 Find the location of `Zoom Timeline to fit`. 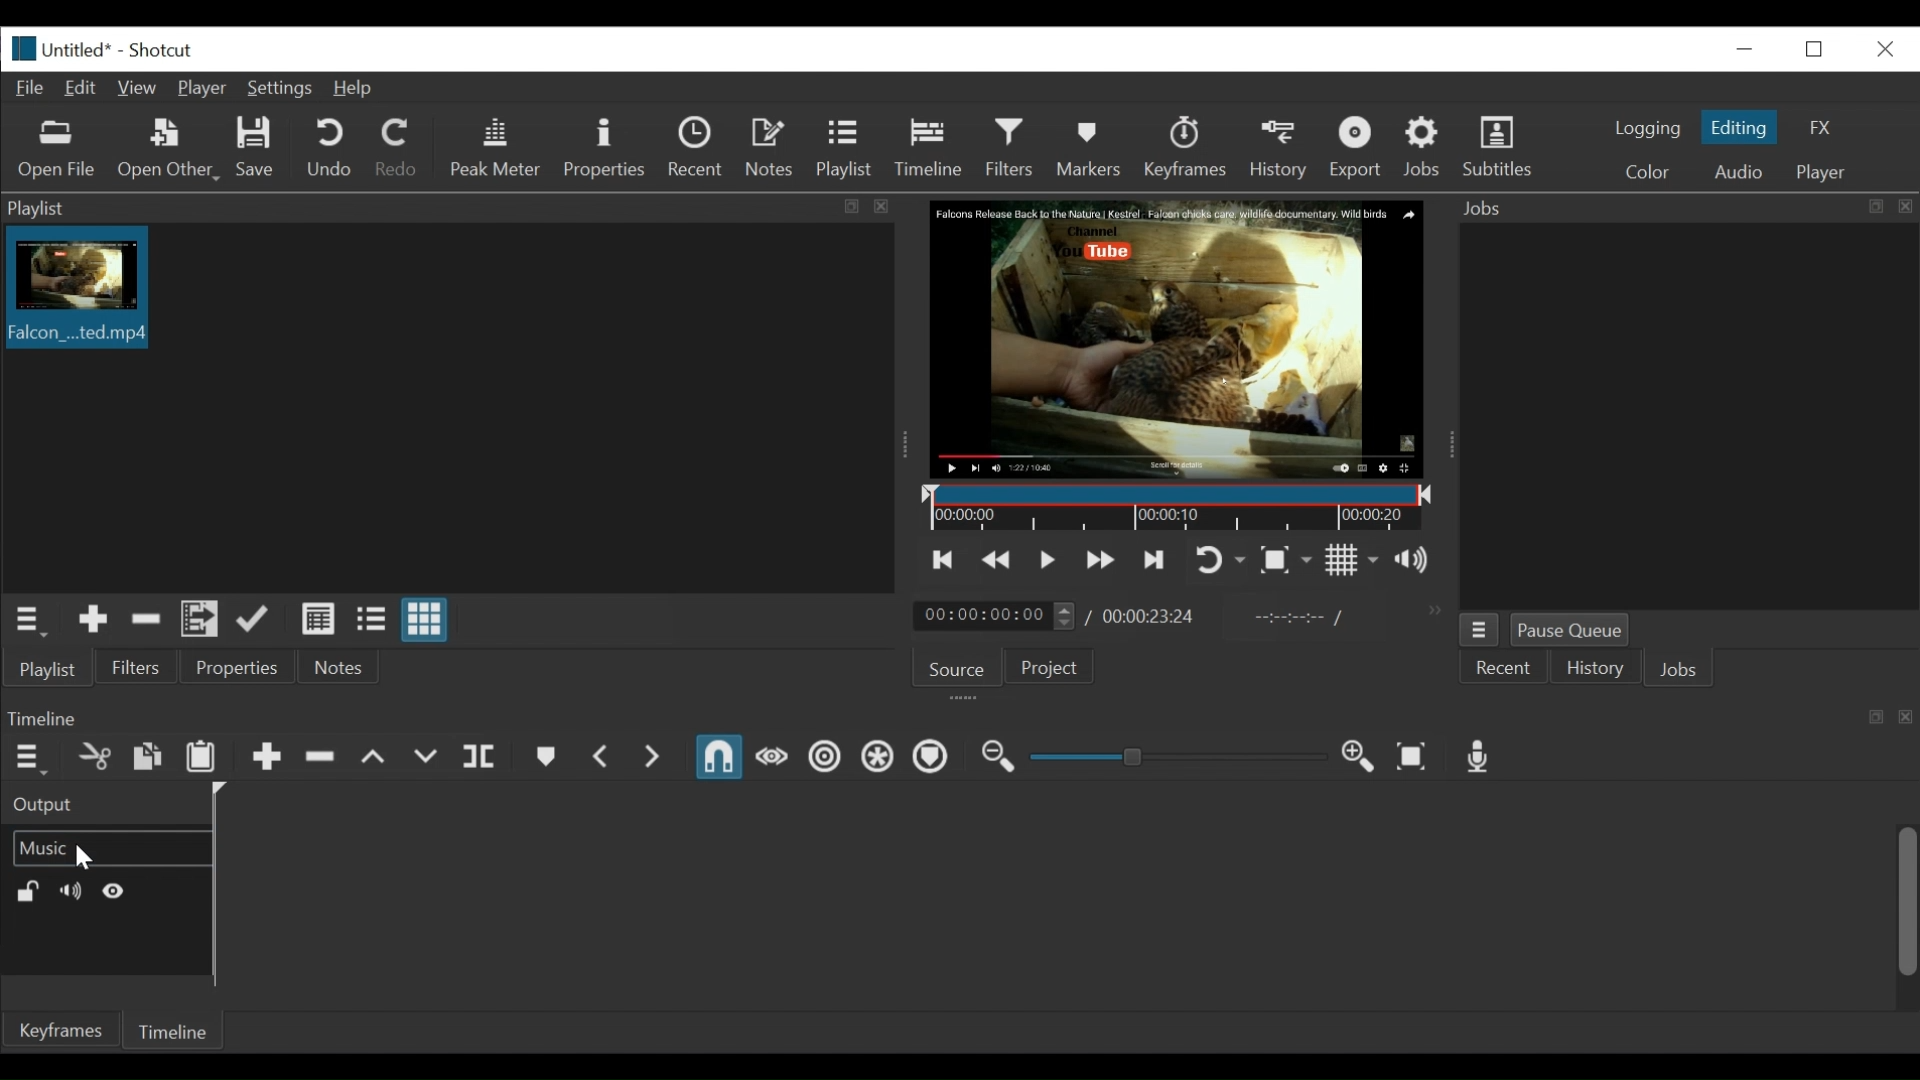

Zoom Timeline to fit is located at coordinates (1412, 756).